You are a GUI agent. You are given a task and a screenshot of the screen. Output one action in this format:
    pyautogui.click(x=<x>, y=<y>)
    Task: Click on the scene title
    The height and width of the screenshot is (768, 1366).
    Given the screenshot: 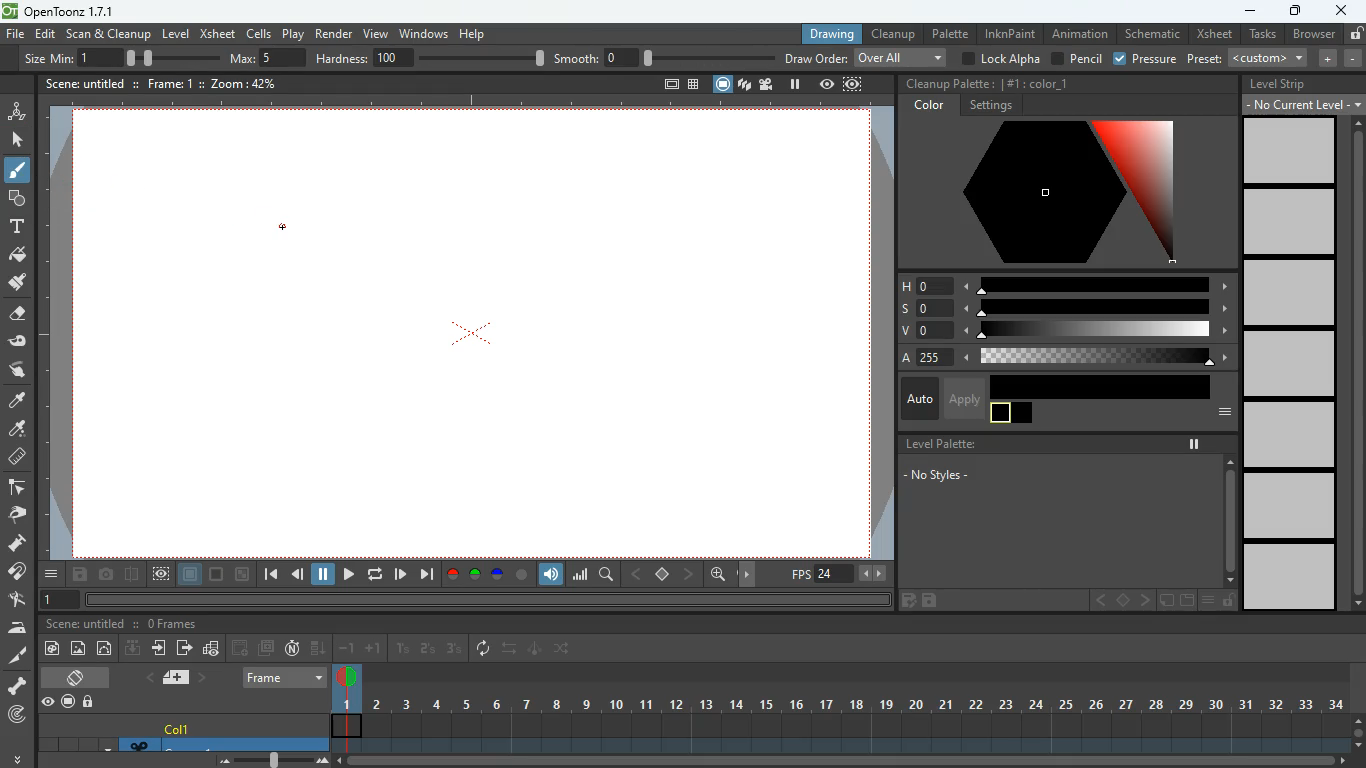 What is the action you would take?
    pyautogui.click(x=90, y=624)
    